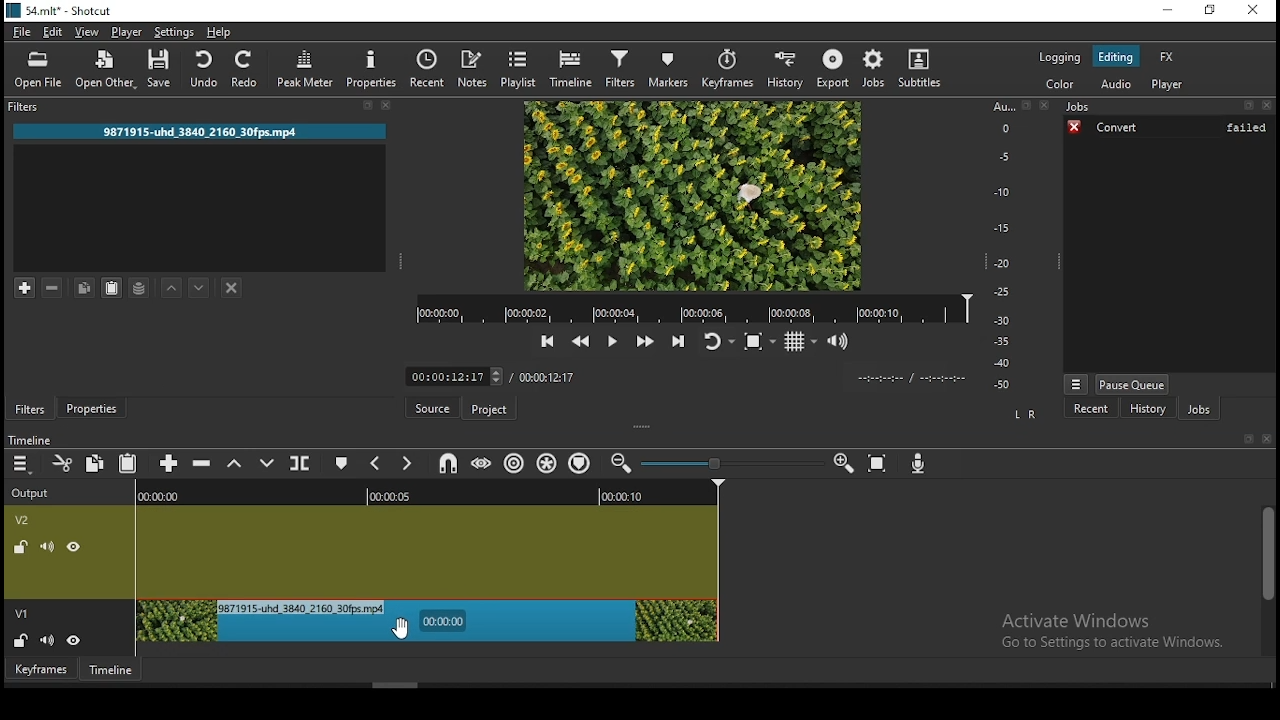  Describe the element at coordinates (430, 492) in the screenshot. I see `timeline` at that location.